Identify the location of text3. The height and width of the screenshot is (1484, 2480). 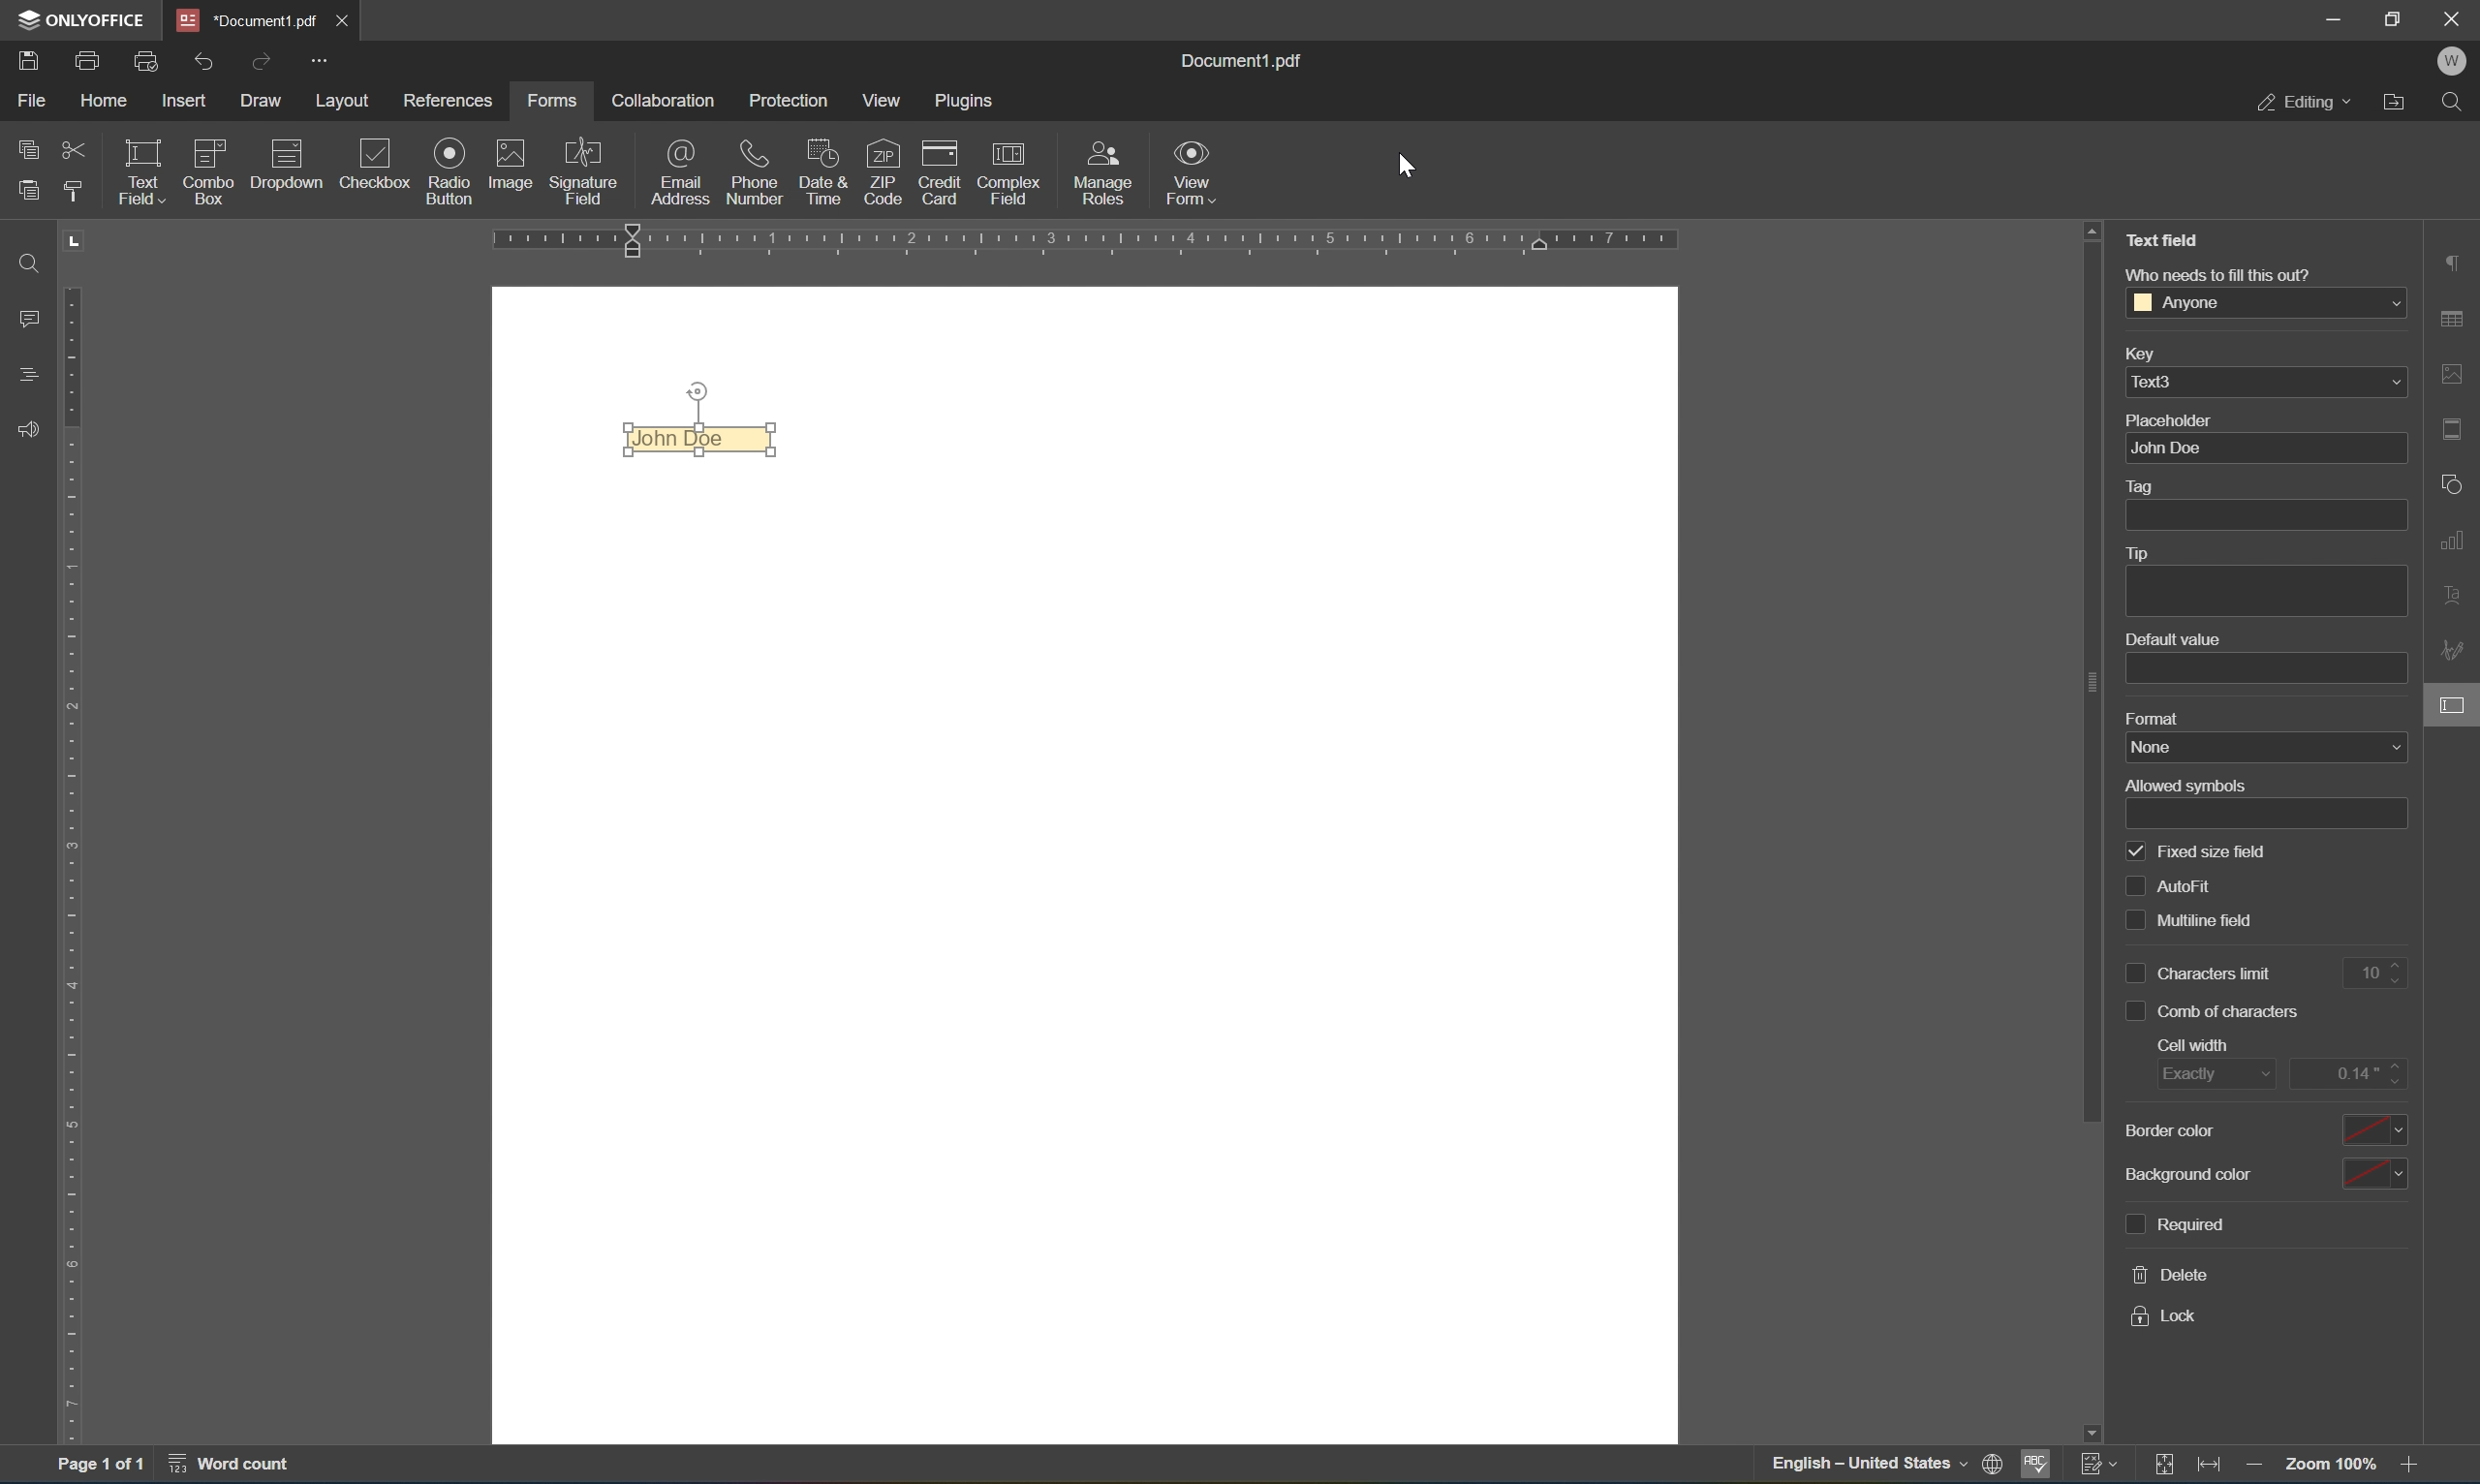
(2270, 383).